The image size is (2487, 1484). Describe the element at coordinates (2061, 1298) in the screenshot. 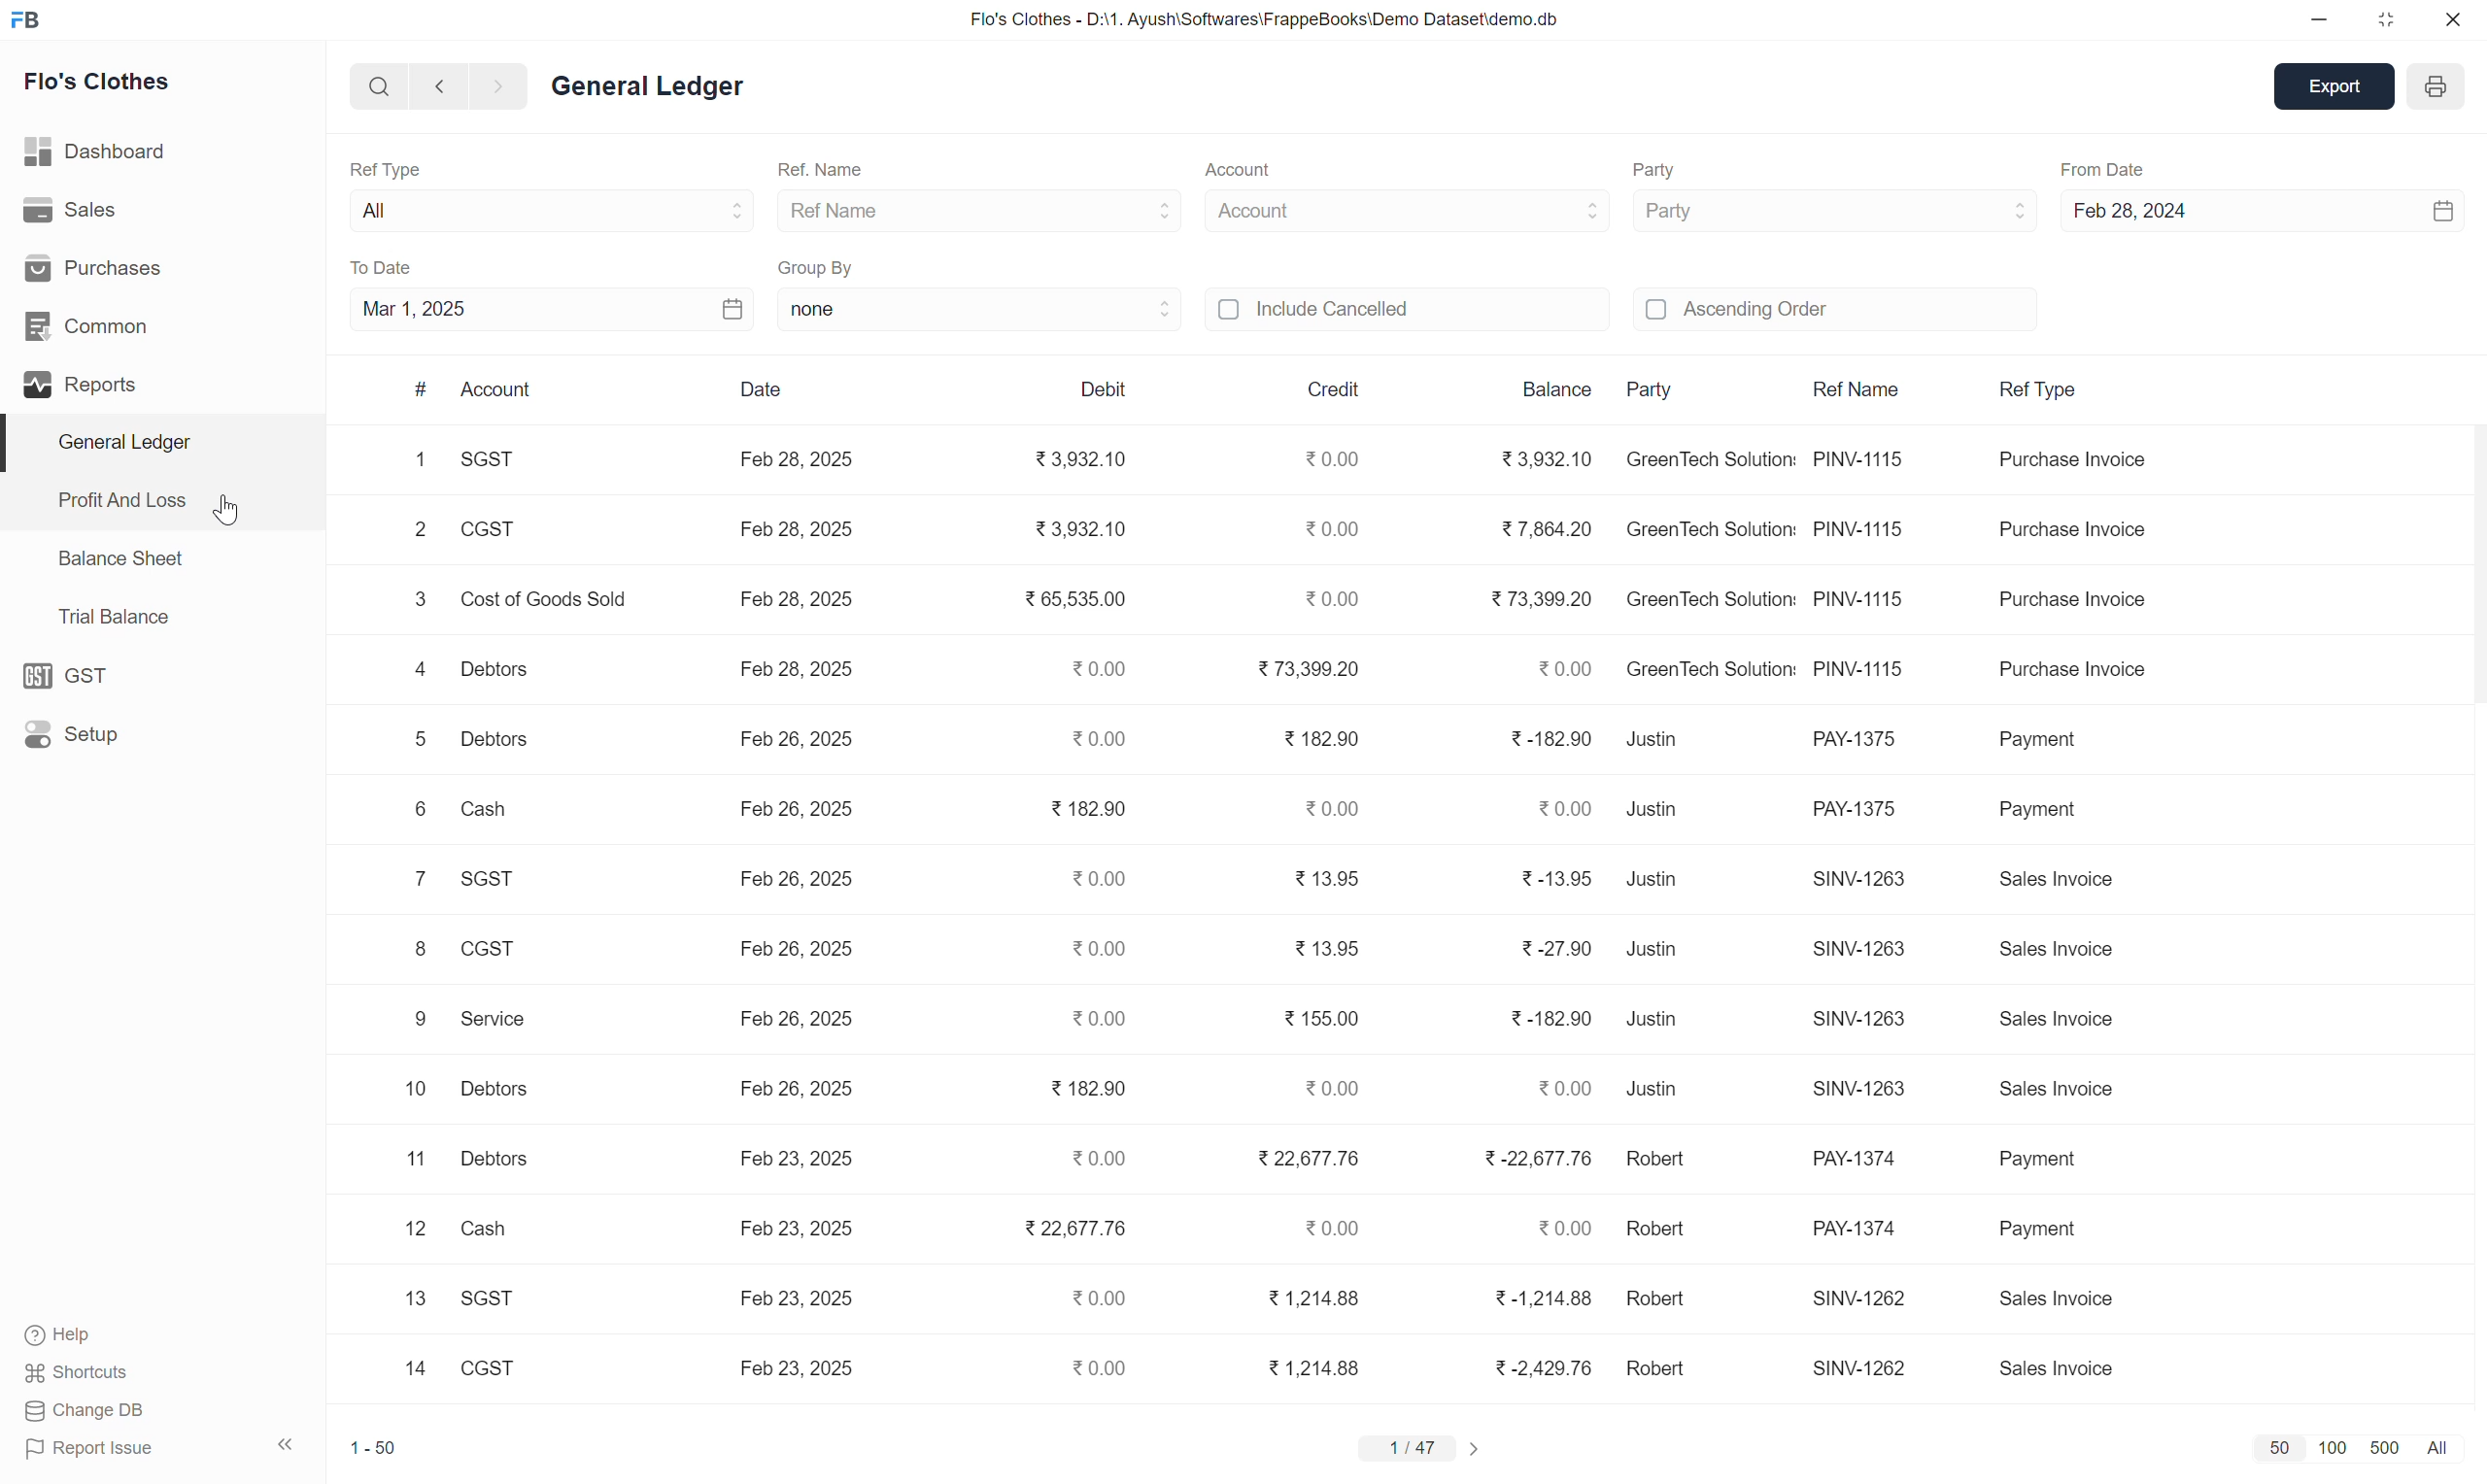

I see `Sales Invoice` at that location.